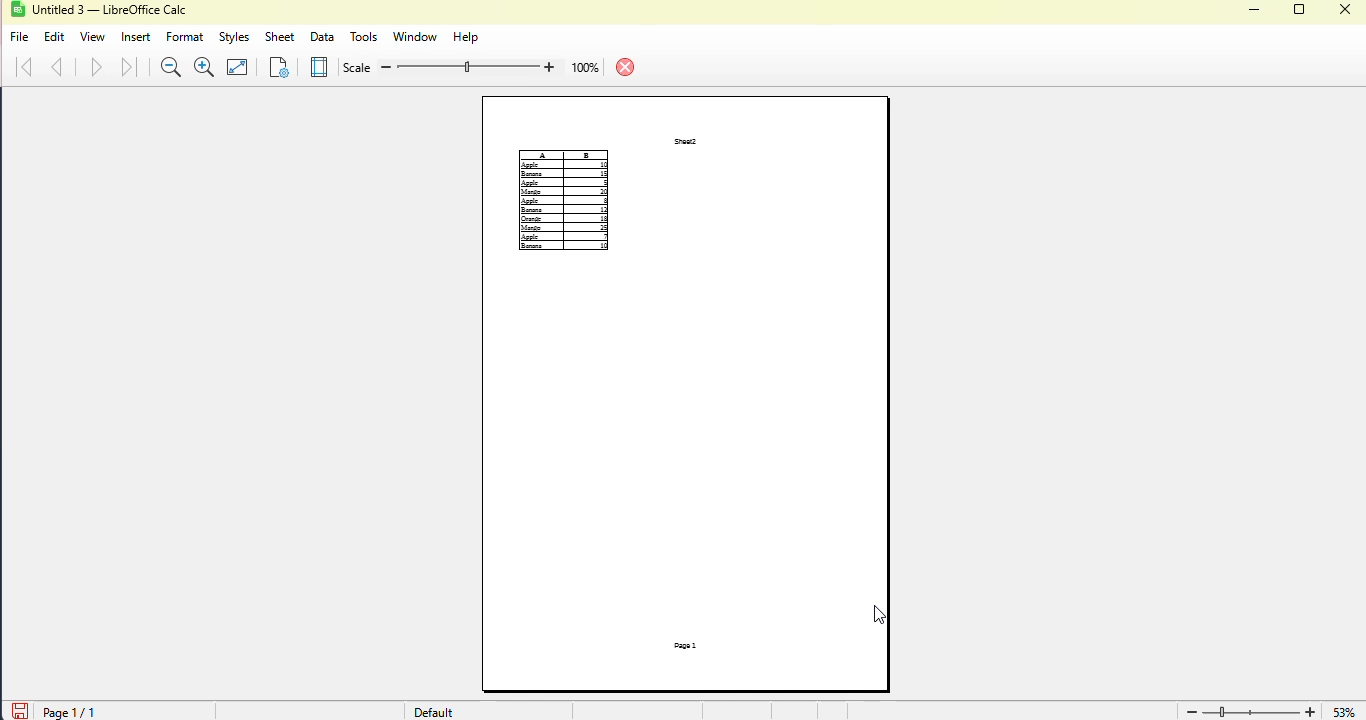  Describe the element at coordinates (322, 38) in the screenshot. I see `data` at that location.